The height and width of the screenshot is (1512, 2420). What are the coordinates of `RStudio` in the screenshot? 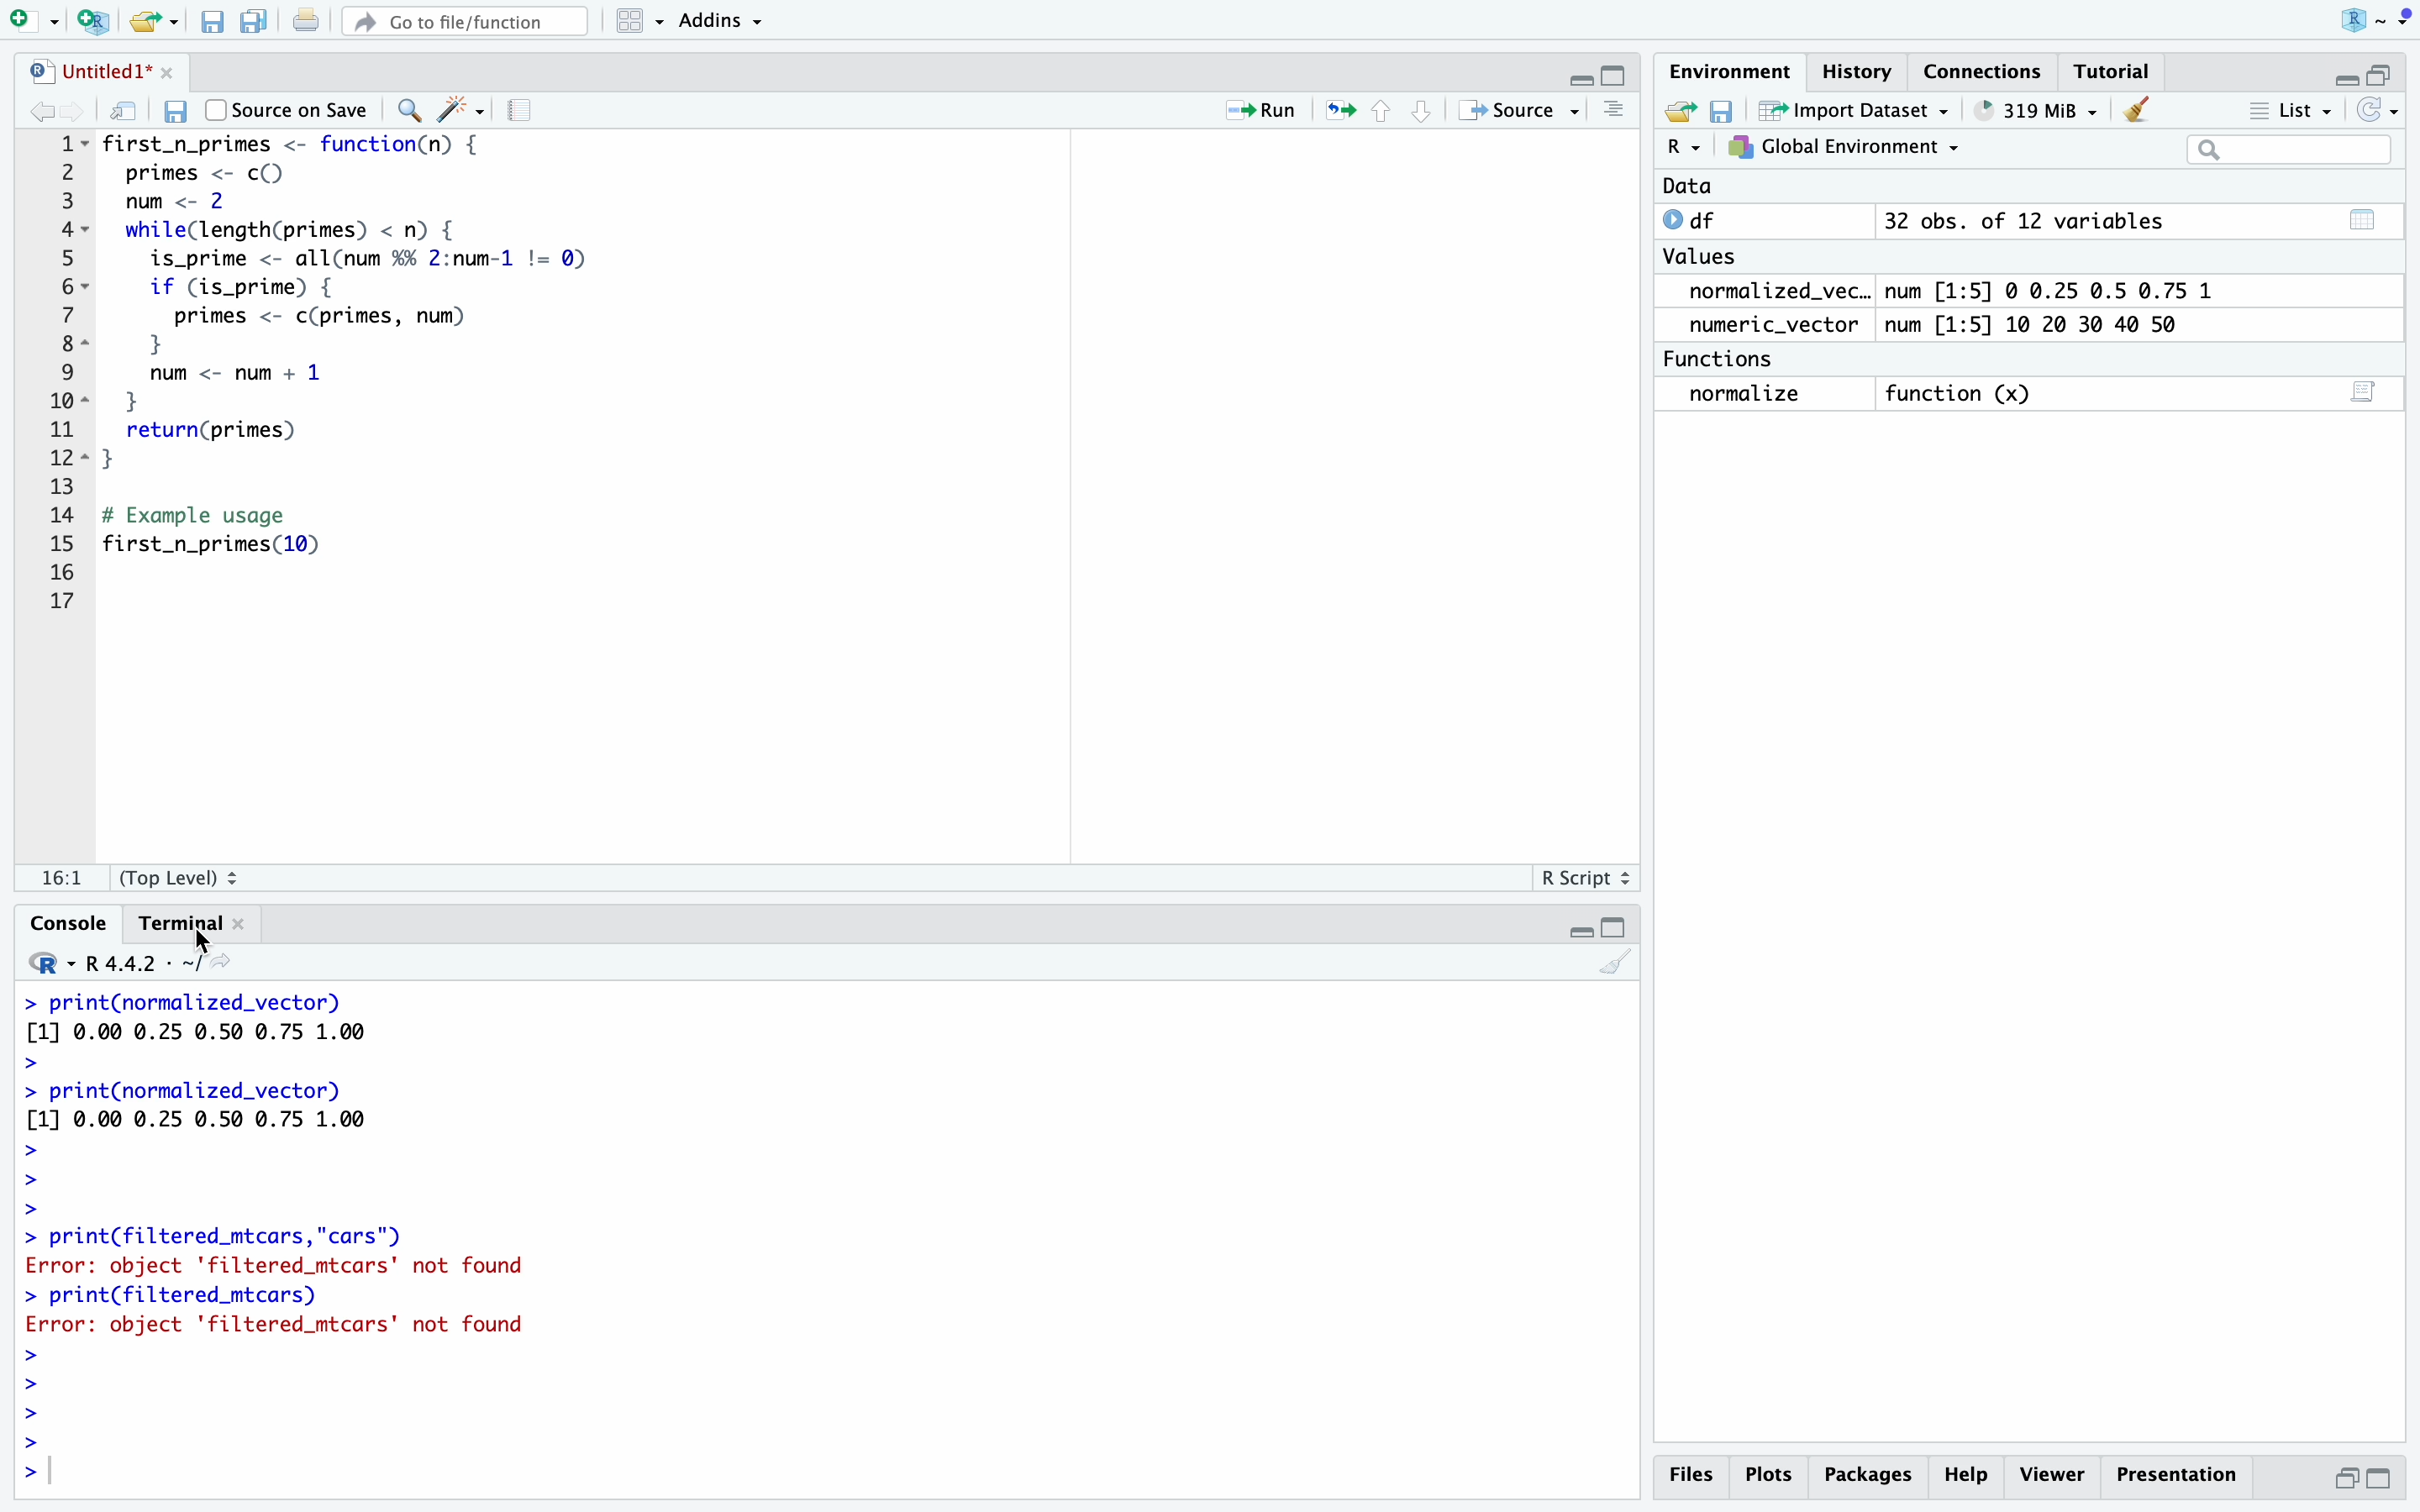 It's located at (135, 20).